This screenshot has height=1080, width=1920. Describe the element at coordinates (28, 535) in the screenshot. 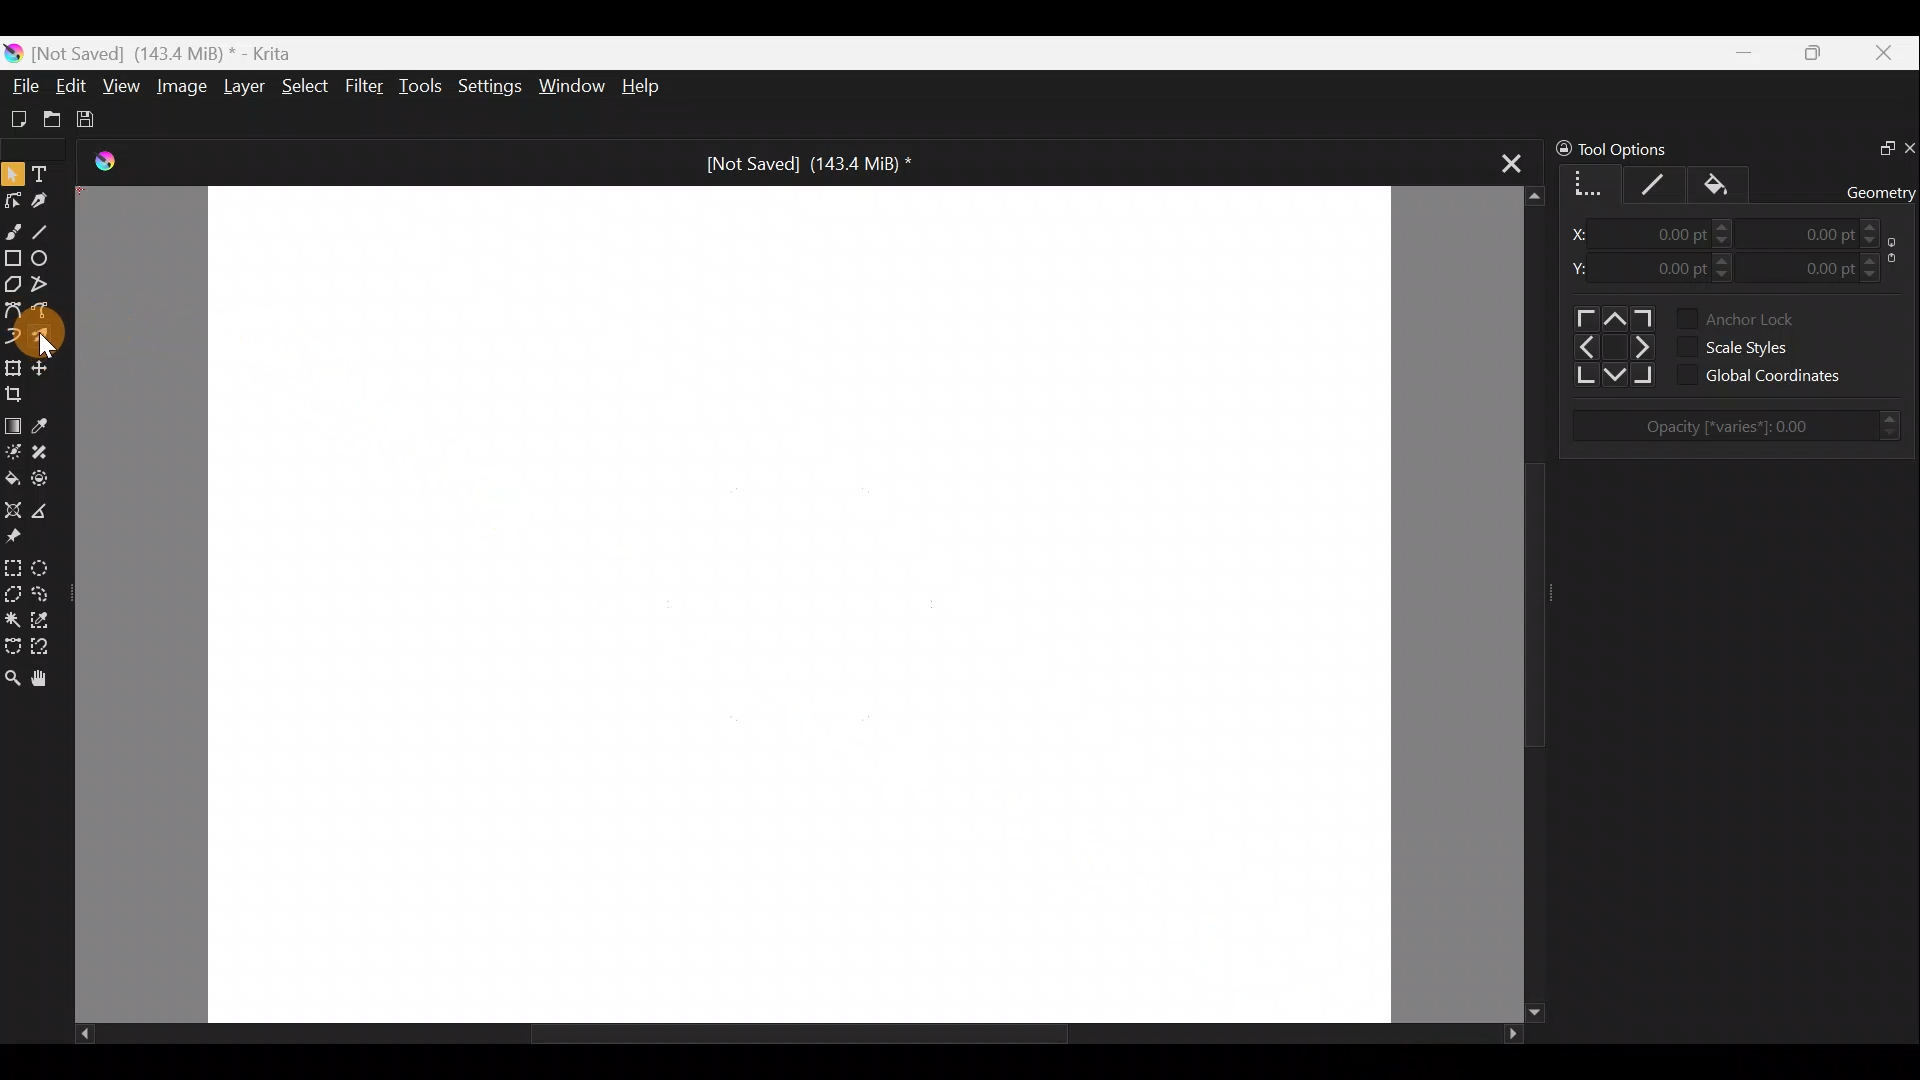

I see `Reference images tool` at that location.